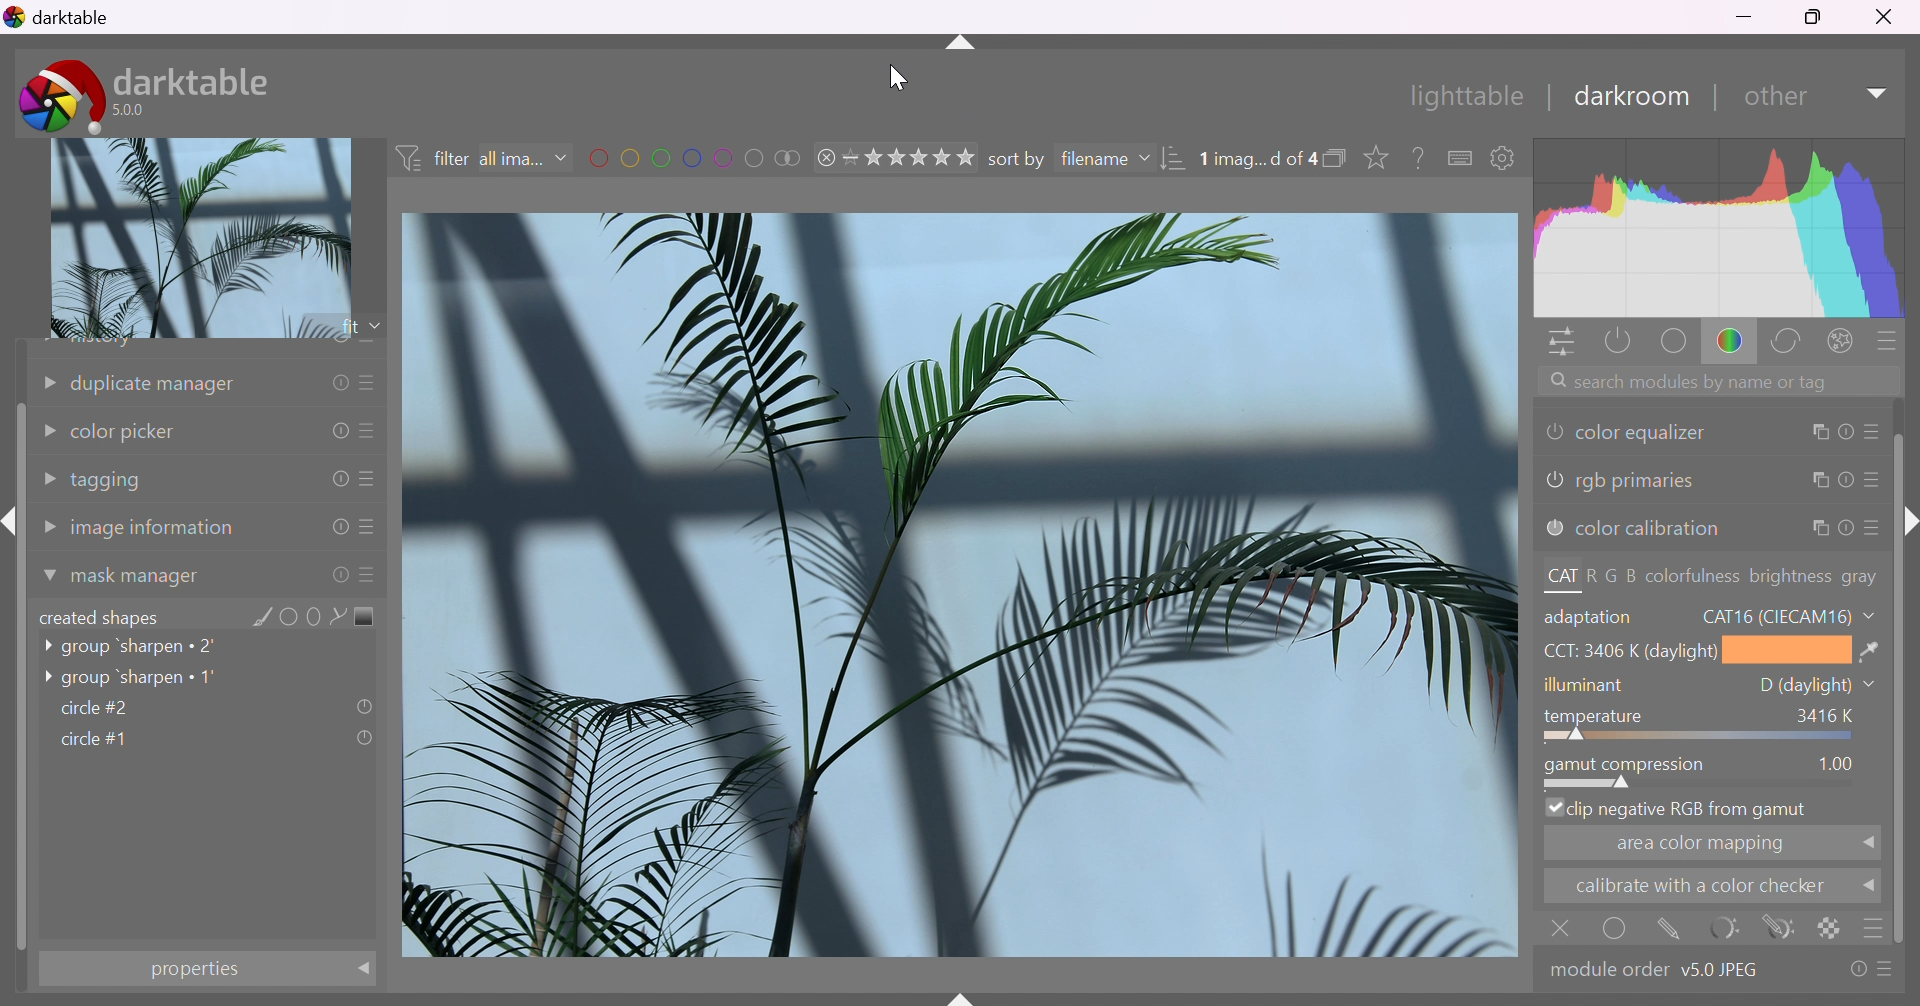 This screenshot has height=1006, width=1920. Describe the element at coordinates (1693, 381) in the screenshot. I see `search modules by name or tag` at that location.